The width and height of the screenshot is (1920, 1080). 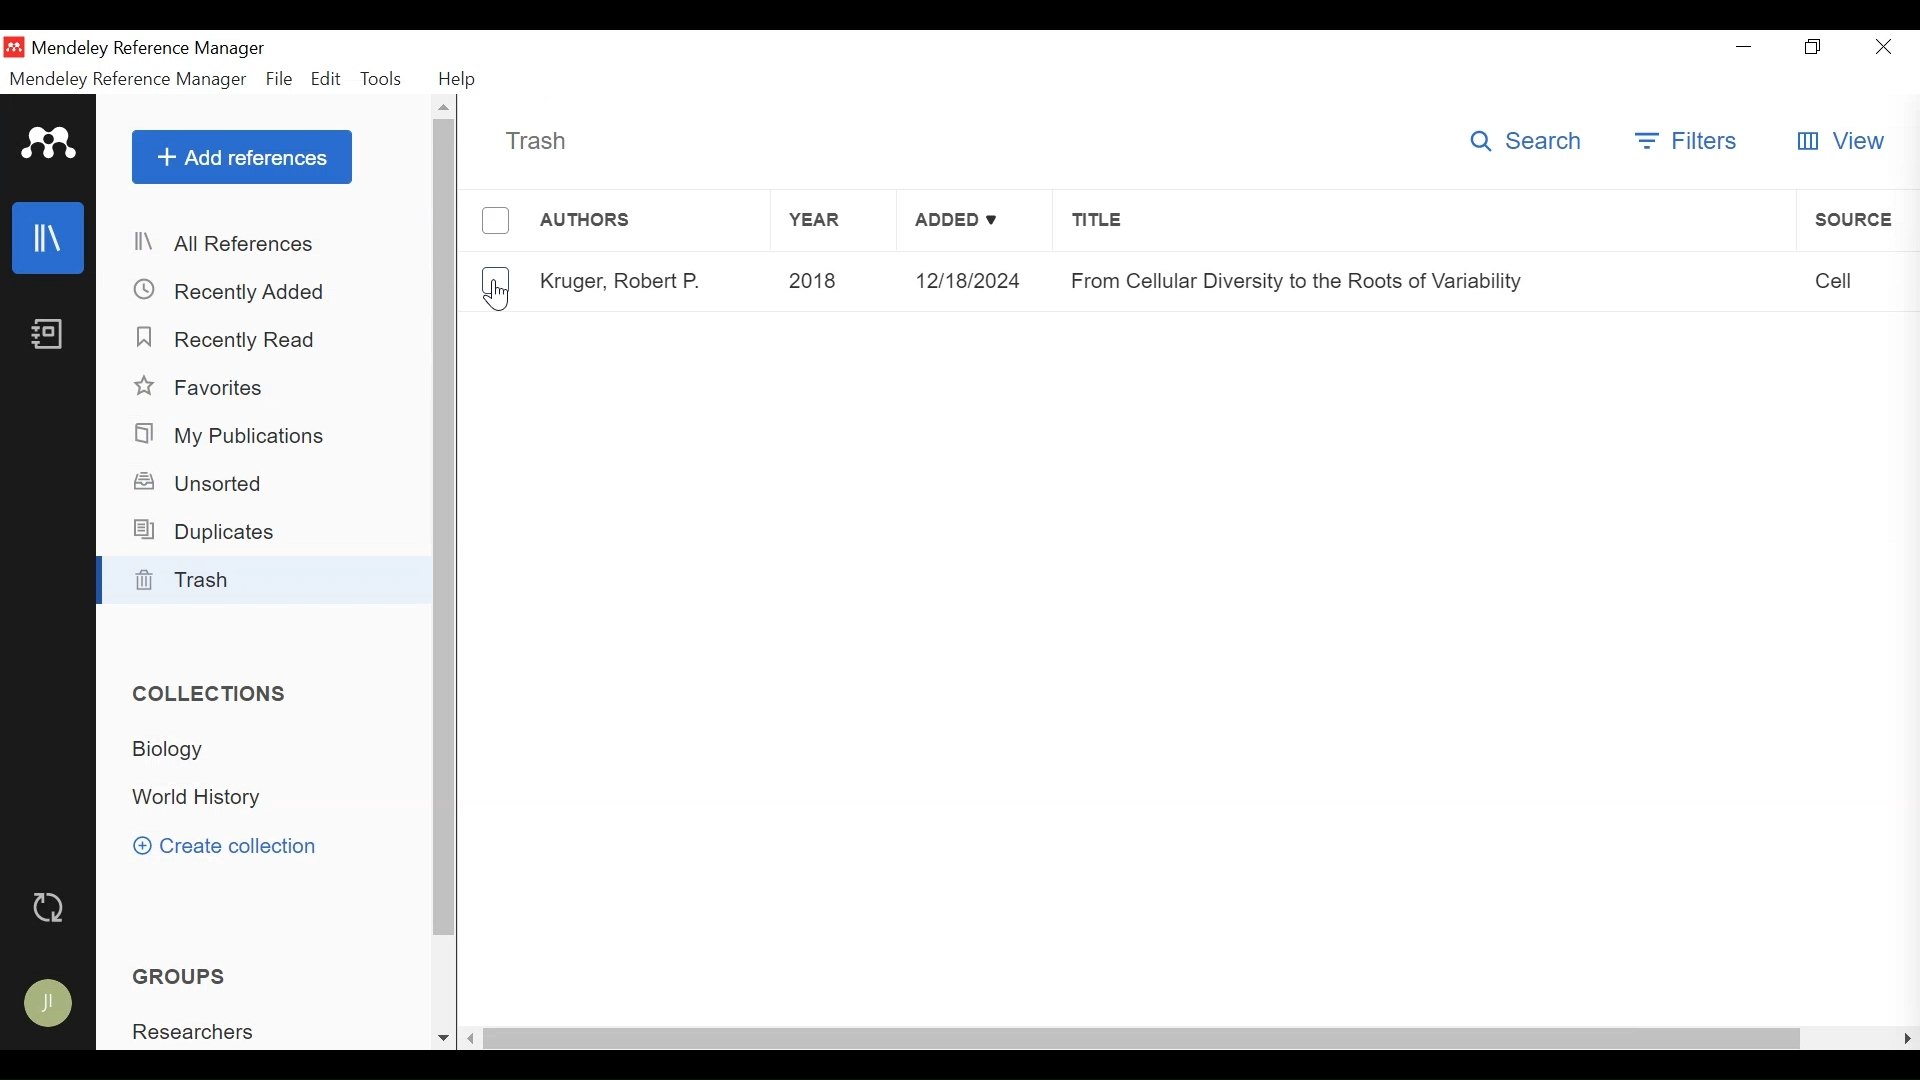 What do you see at coordinates (441, 1038) in the screenshot?
I see `Scroll down` at bounding box center [441, 1038].